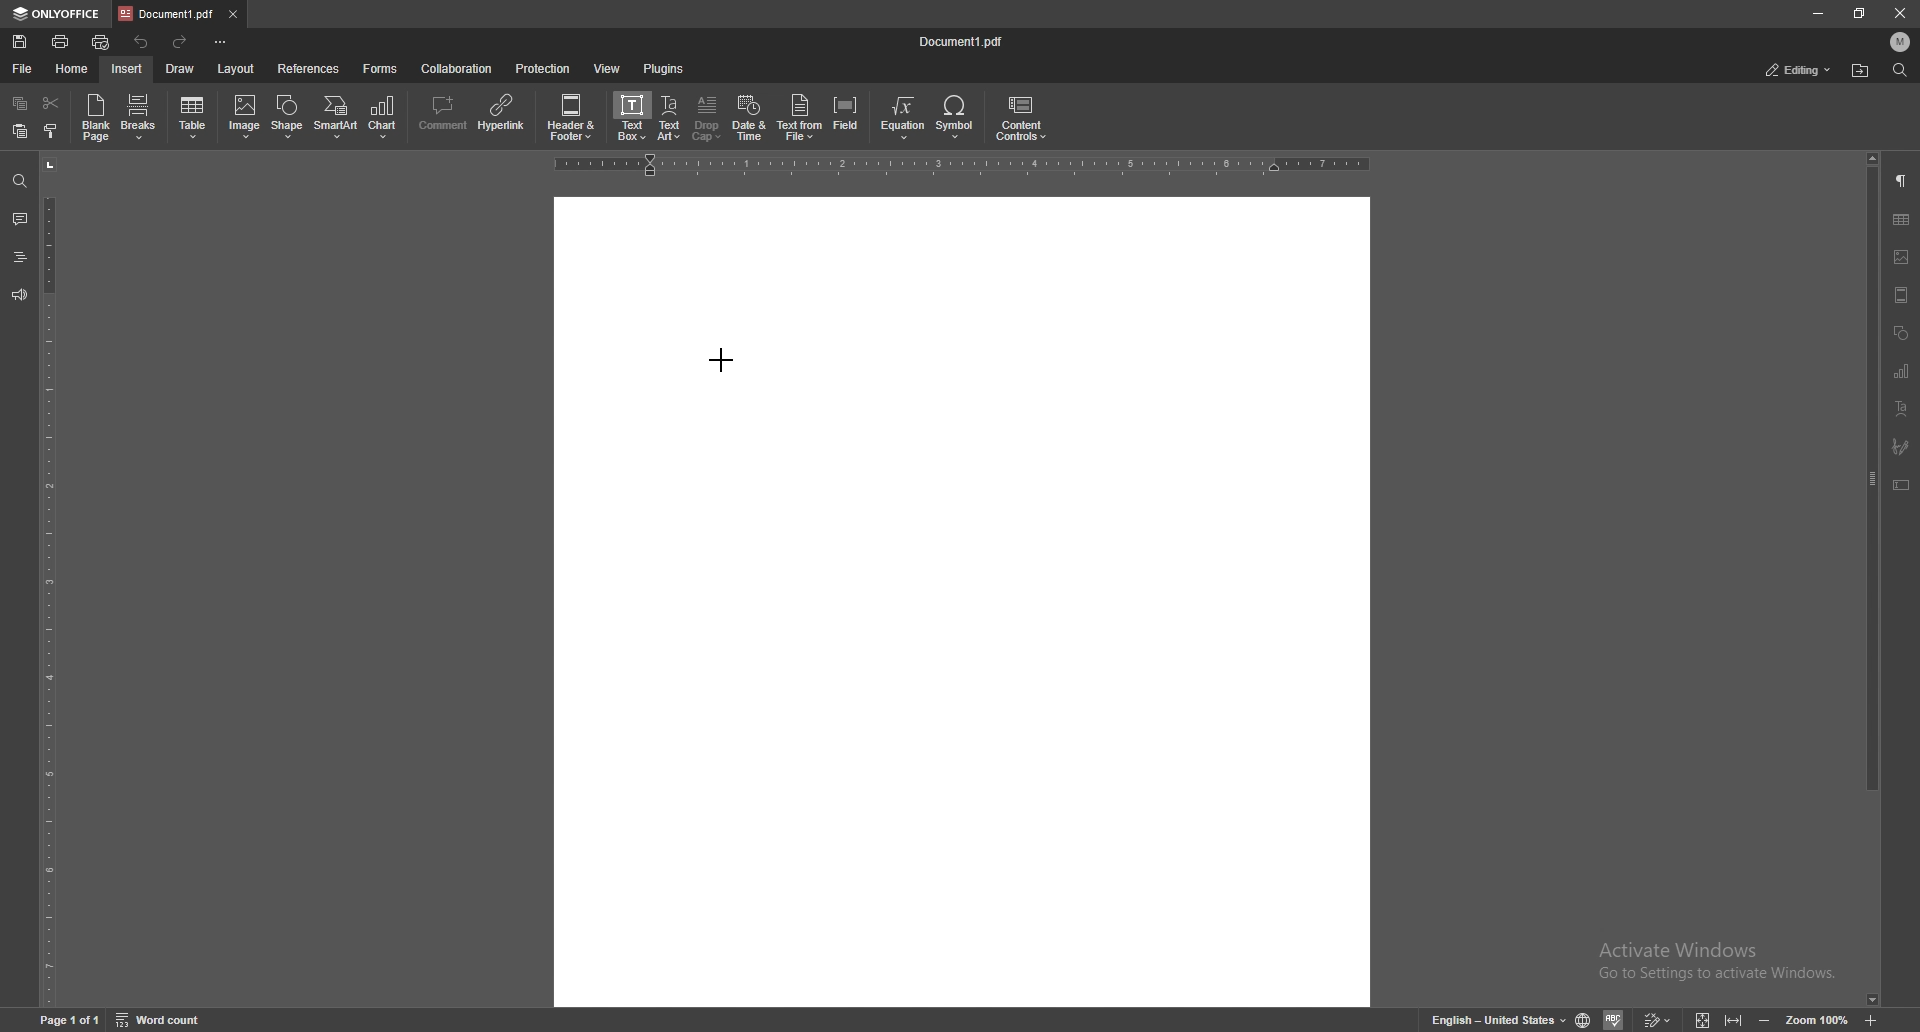 Image resolution: width=1920 pixels, height=1032 pixels. What do you see at coordinates (95, 117) in the screenshot?
I see `blank page` at bounding box center [95, 117].